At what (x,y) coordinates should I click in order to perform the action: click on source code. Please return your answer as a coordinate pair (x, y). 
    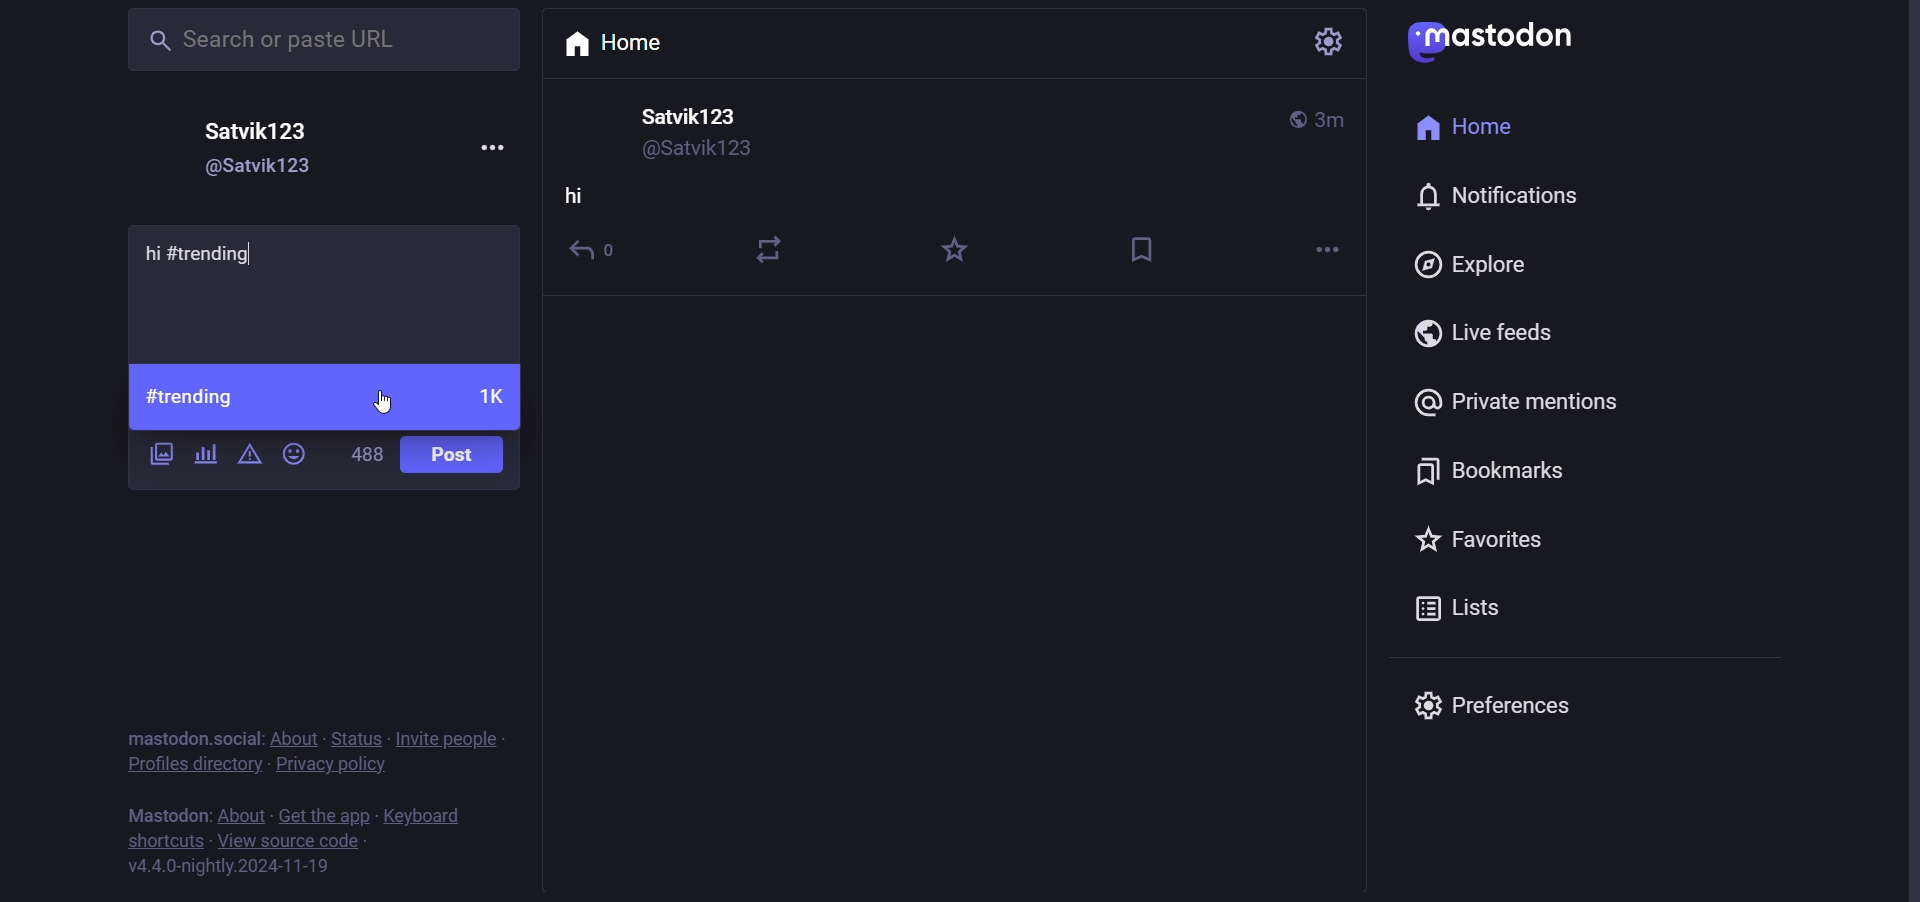
    Looking at the image, I should click on (288, 845).